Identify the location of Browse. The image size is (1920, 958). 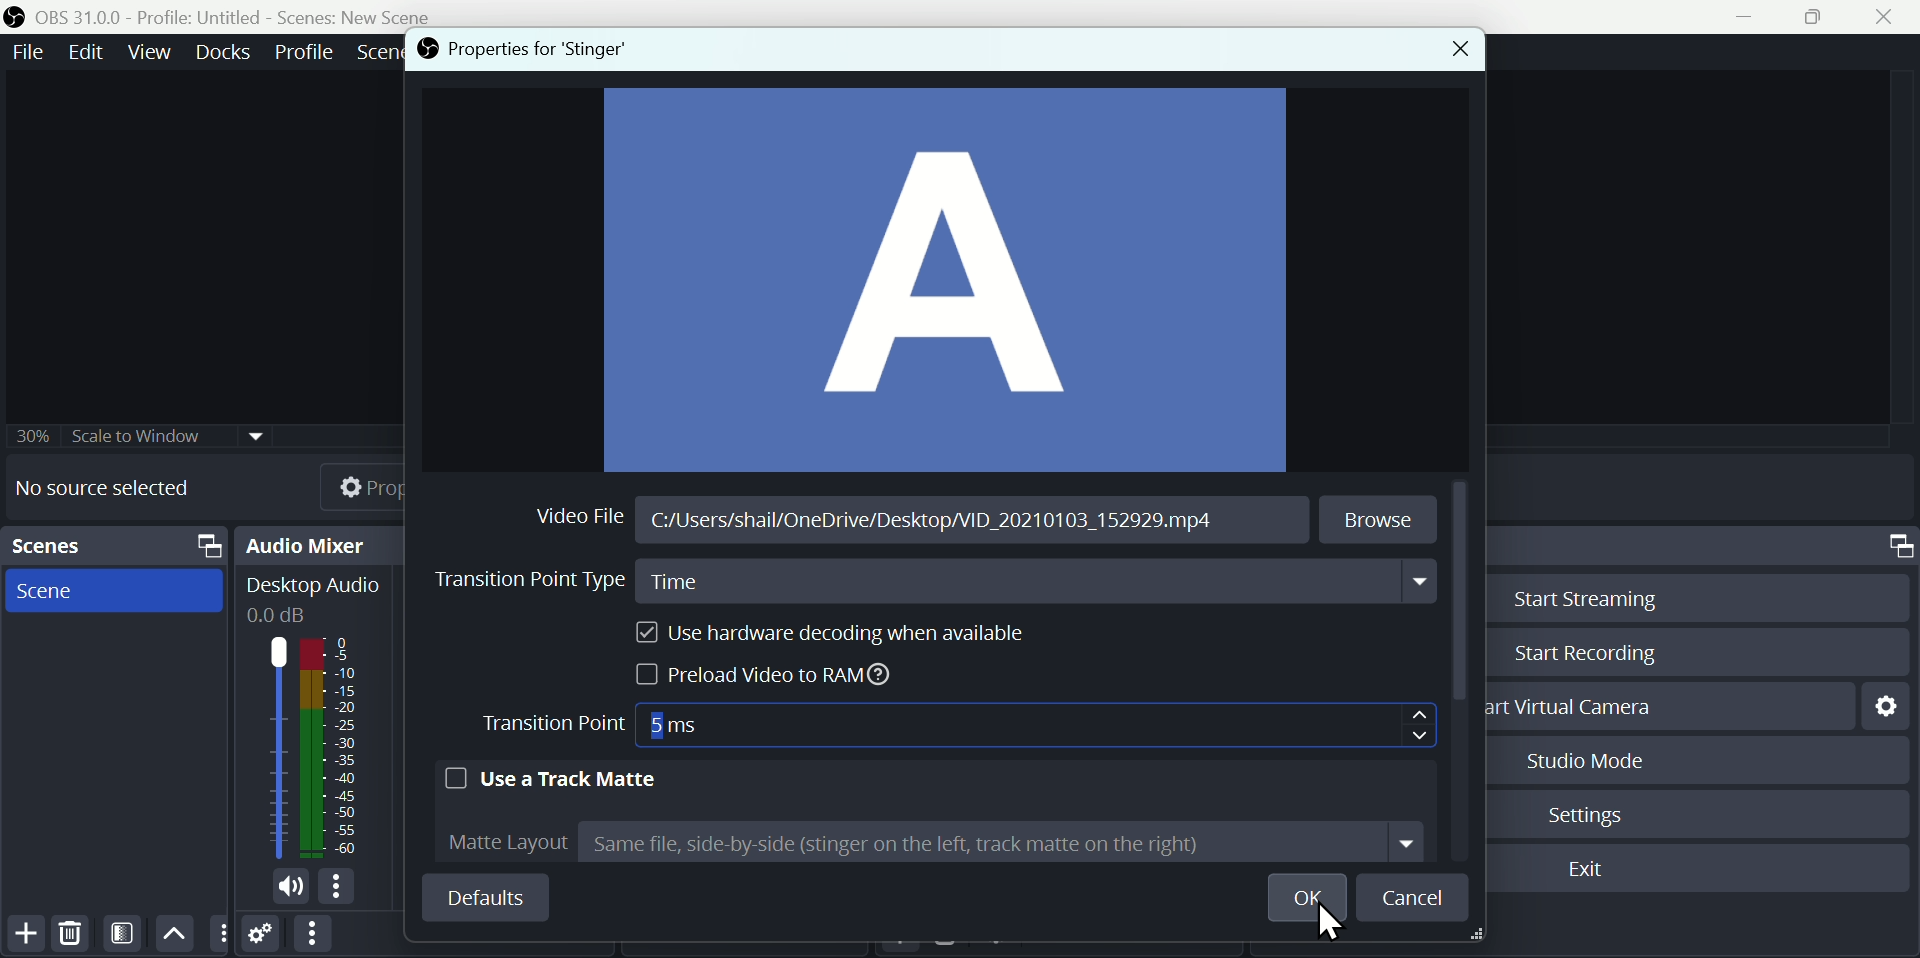
(1381, 518).